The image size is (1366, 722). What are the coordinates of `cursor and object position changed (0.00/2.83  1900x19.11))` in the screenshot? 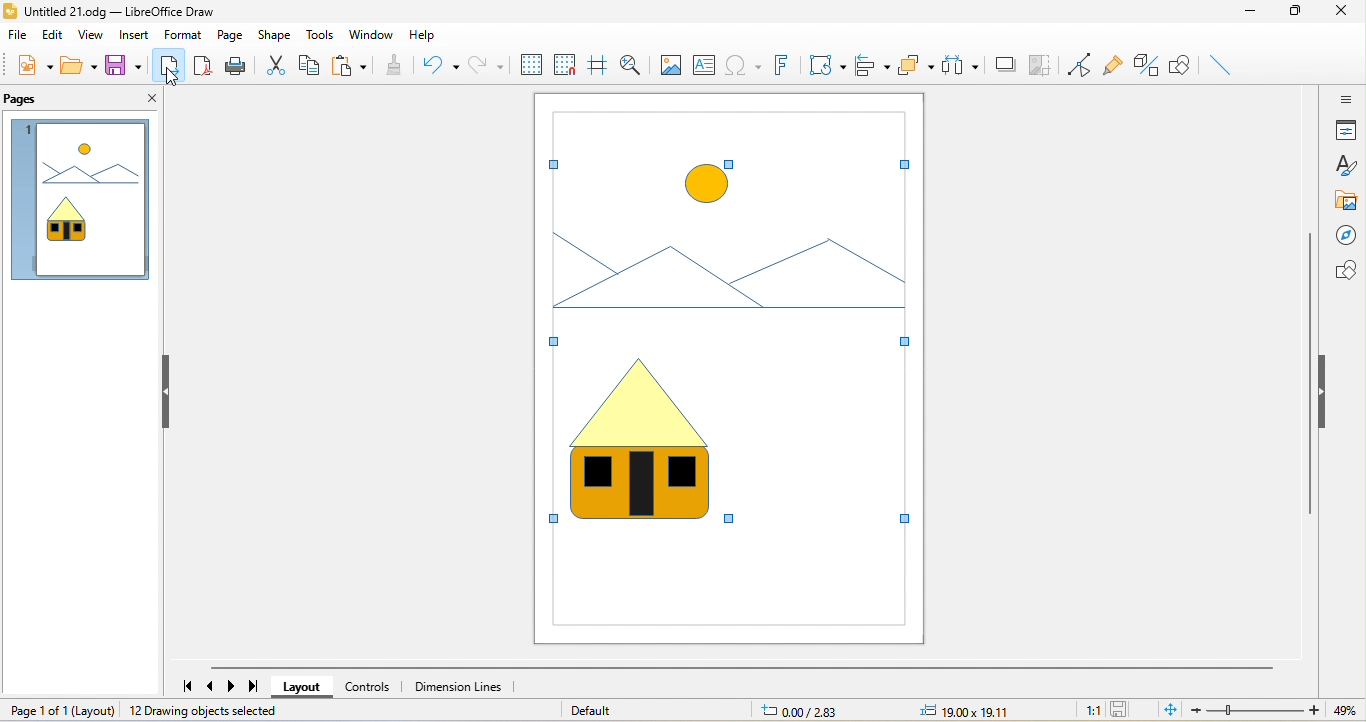 It's located at (895, 711).